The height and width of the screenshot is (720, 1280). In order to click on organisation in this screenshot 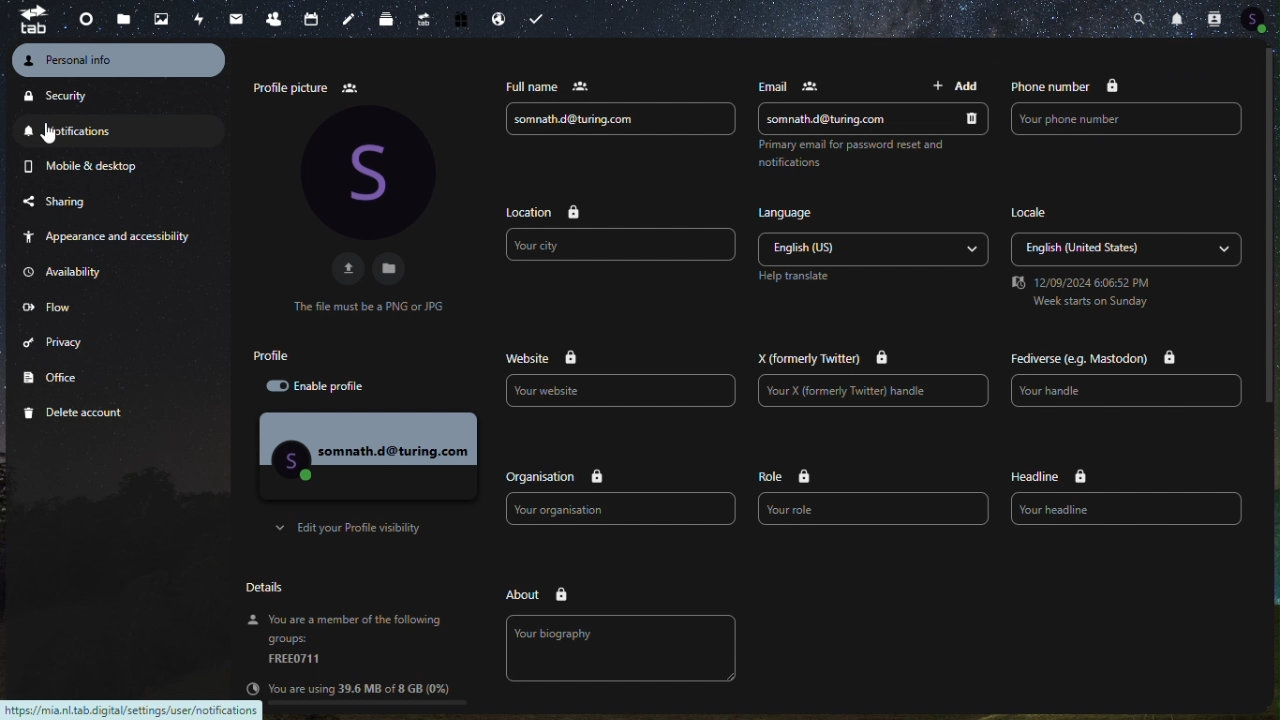, I will do `click(551, 477)`.